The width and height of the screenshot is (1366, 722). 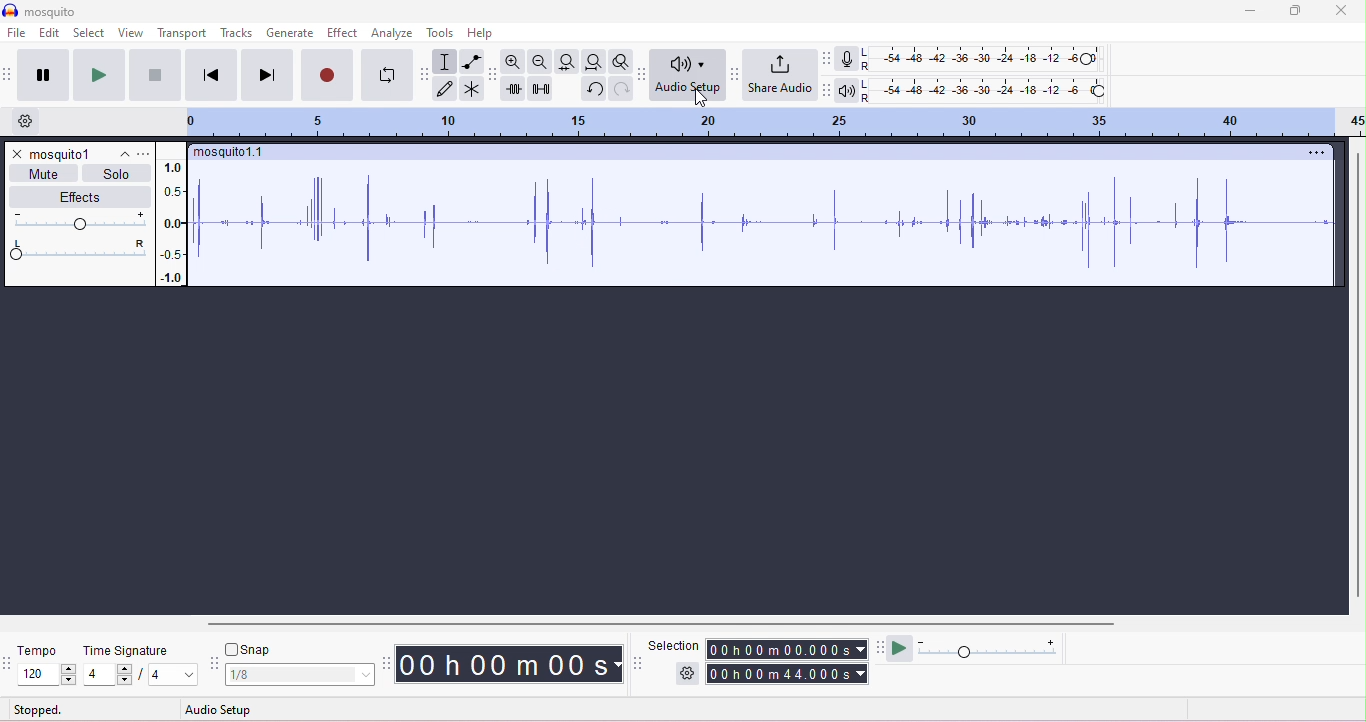 What do you see at coordinates (90, 34) in the screenshot?
I see `select` at bounding box center [90, 34].